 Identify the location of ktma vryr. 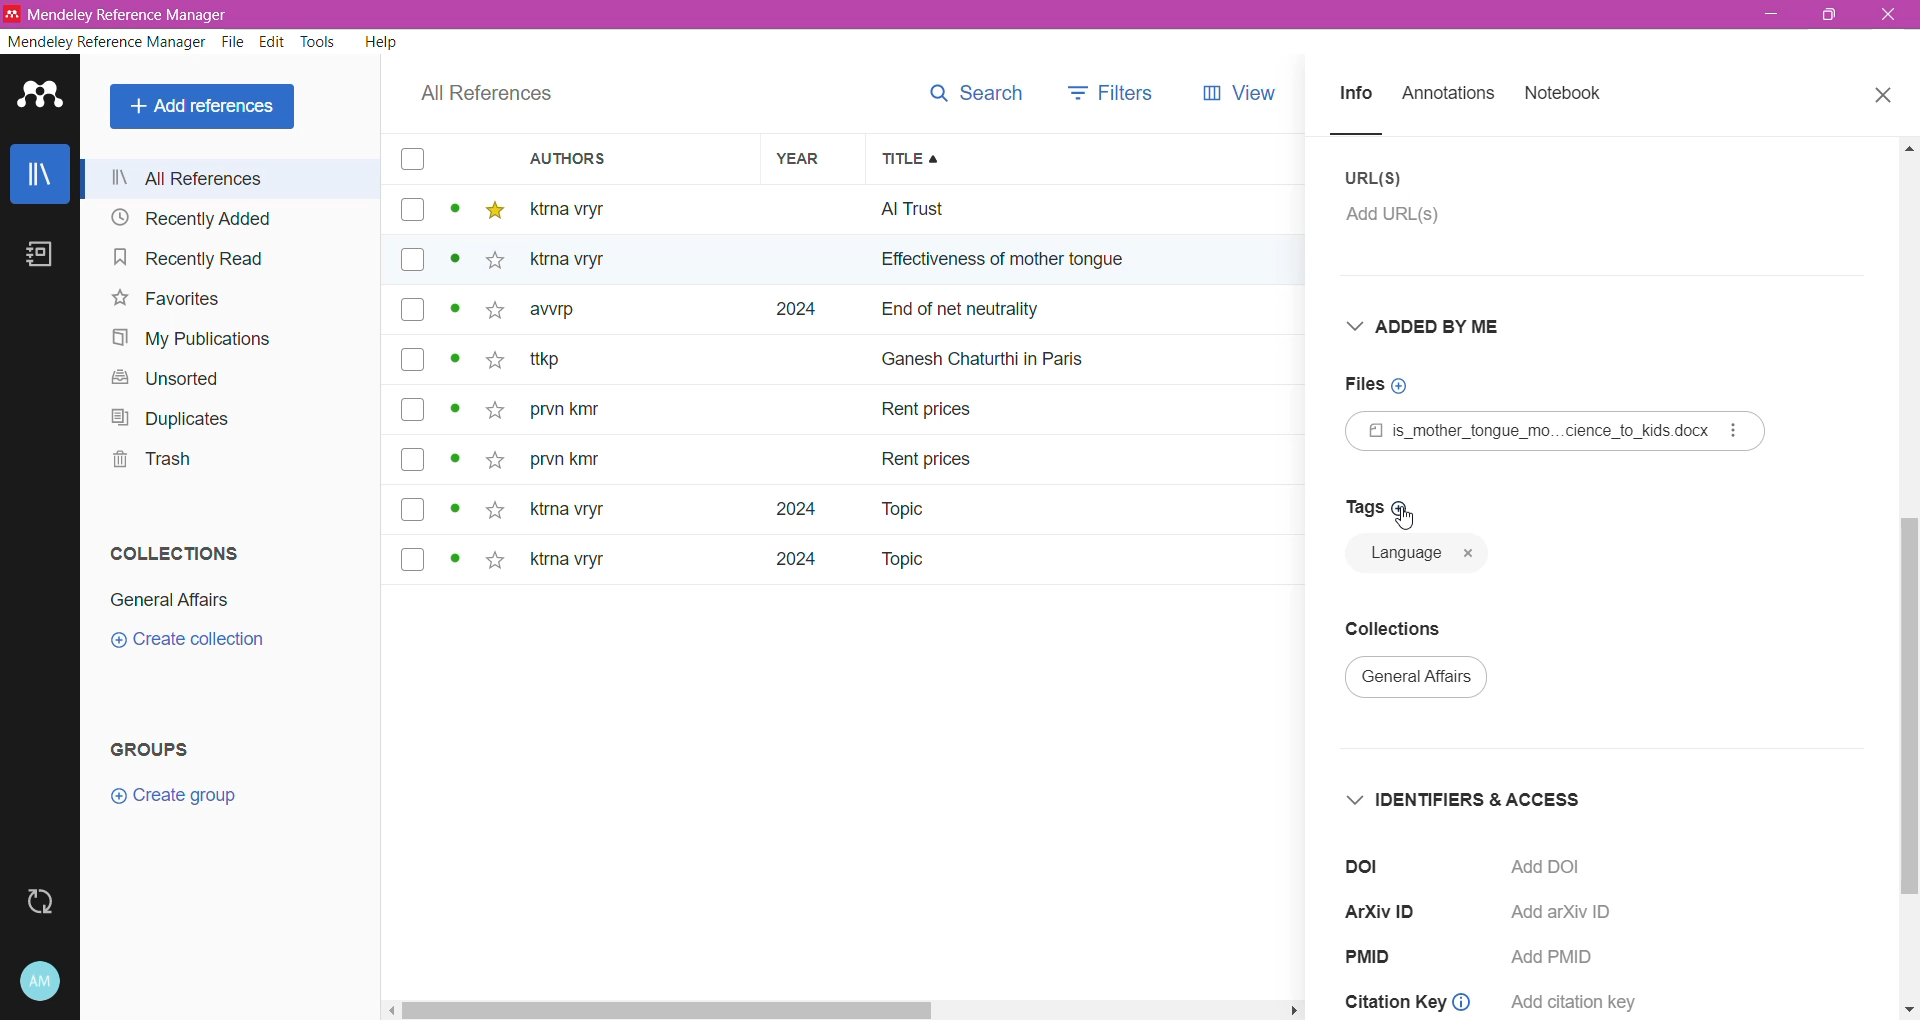
(568, 564).